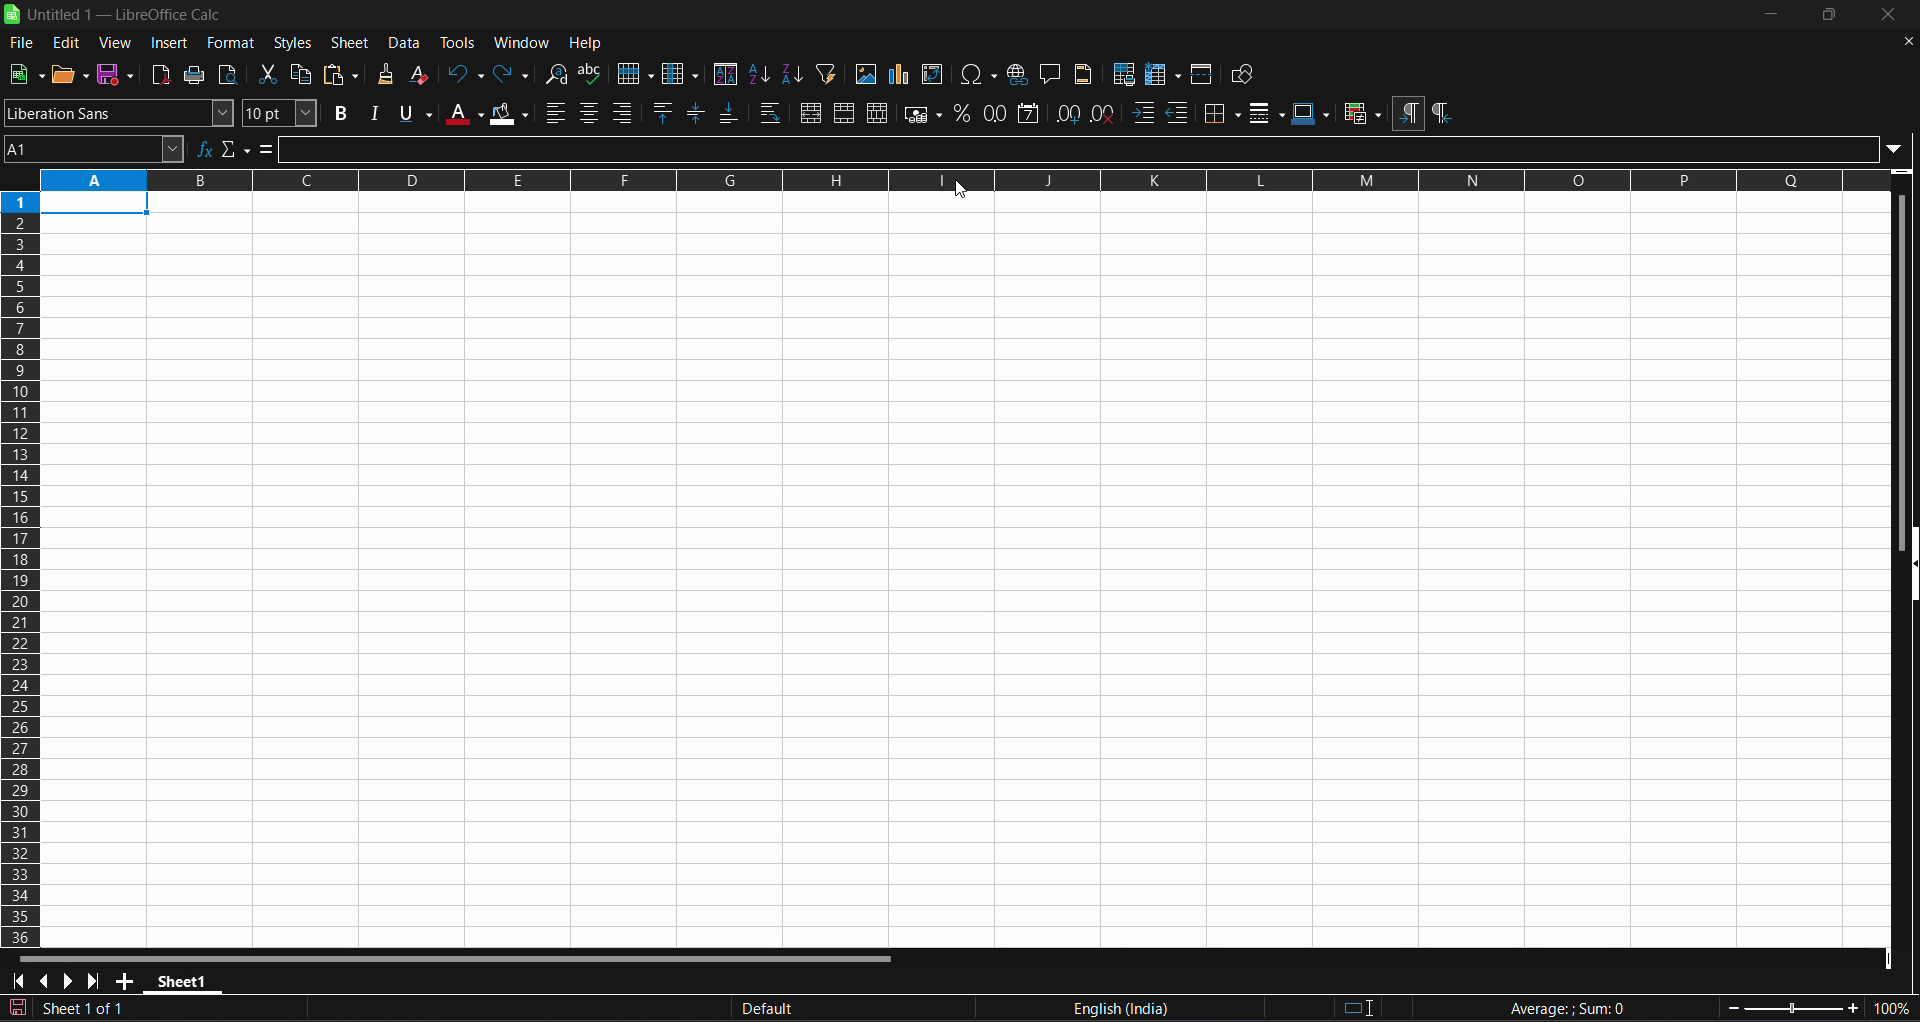  Describe the element at coordinates (680, 73) in the screenshot. I see `columns` at that location.